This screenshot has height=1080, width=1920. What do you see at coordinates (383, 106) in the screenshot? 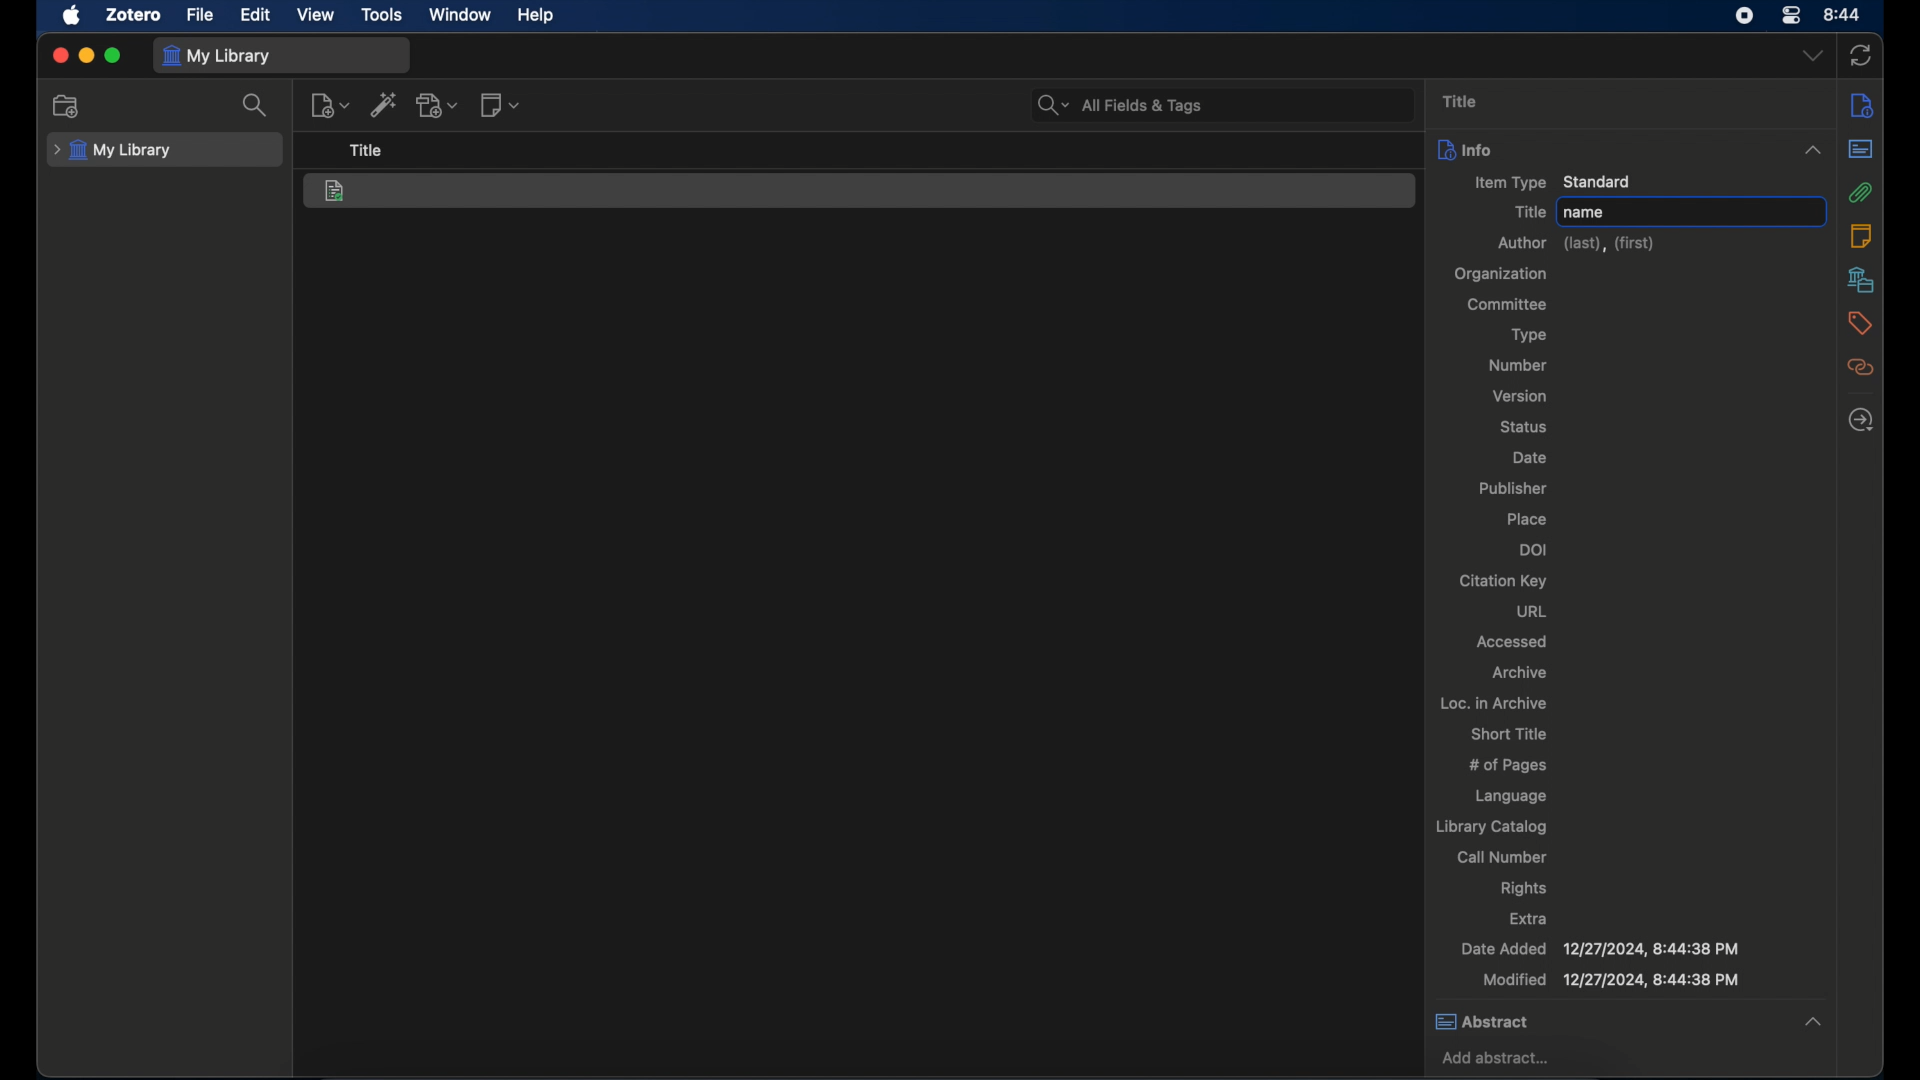
I see `add item by identifier` at bounding box center [383, 106].